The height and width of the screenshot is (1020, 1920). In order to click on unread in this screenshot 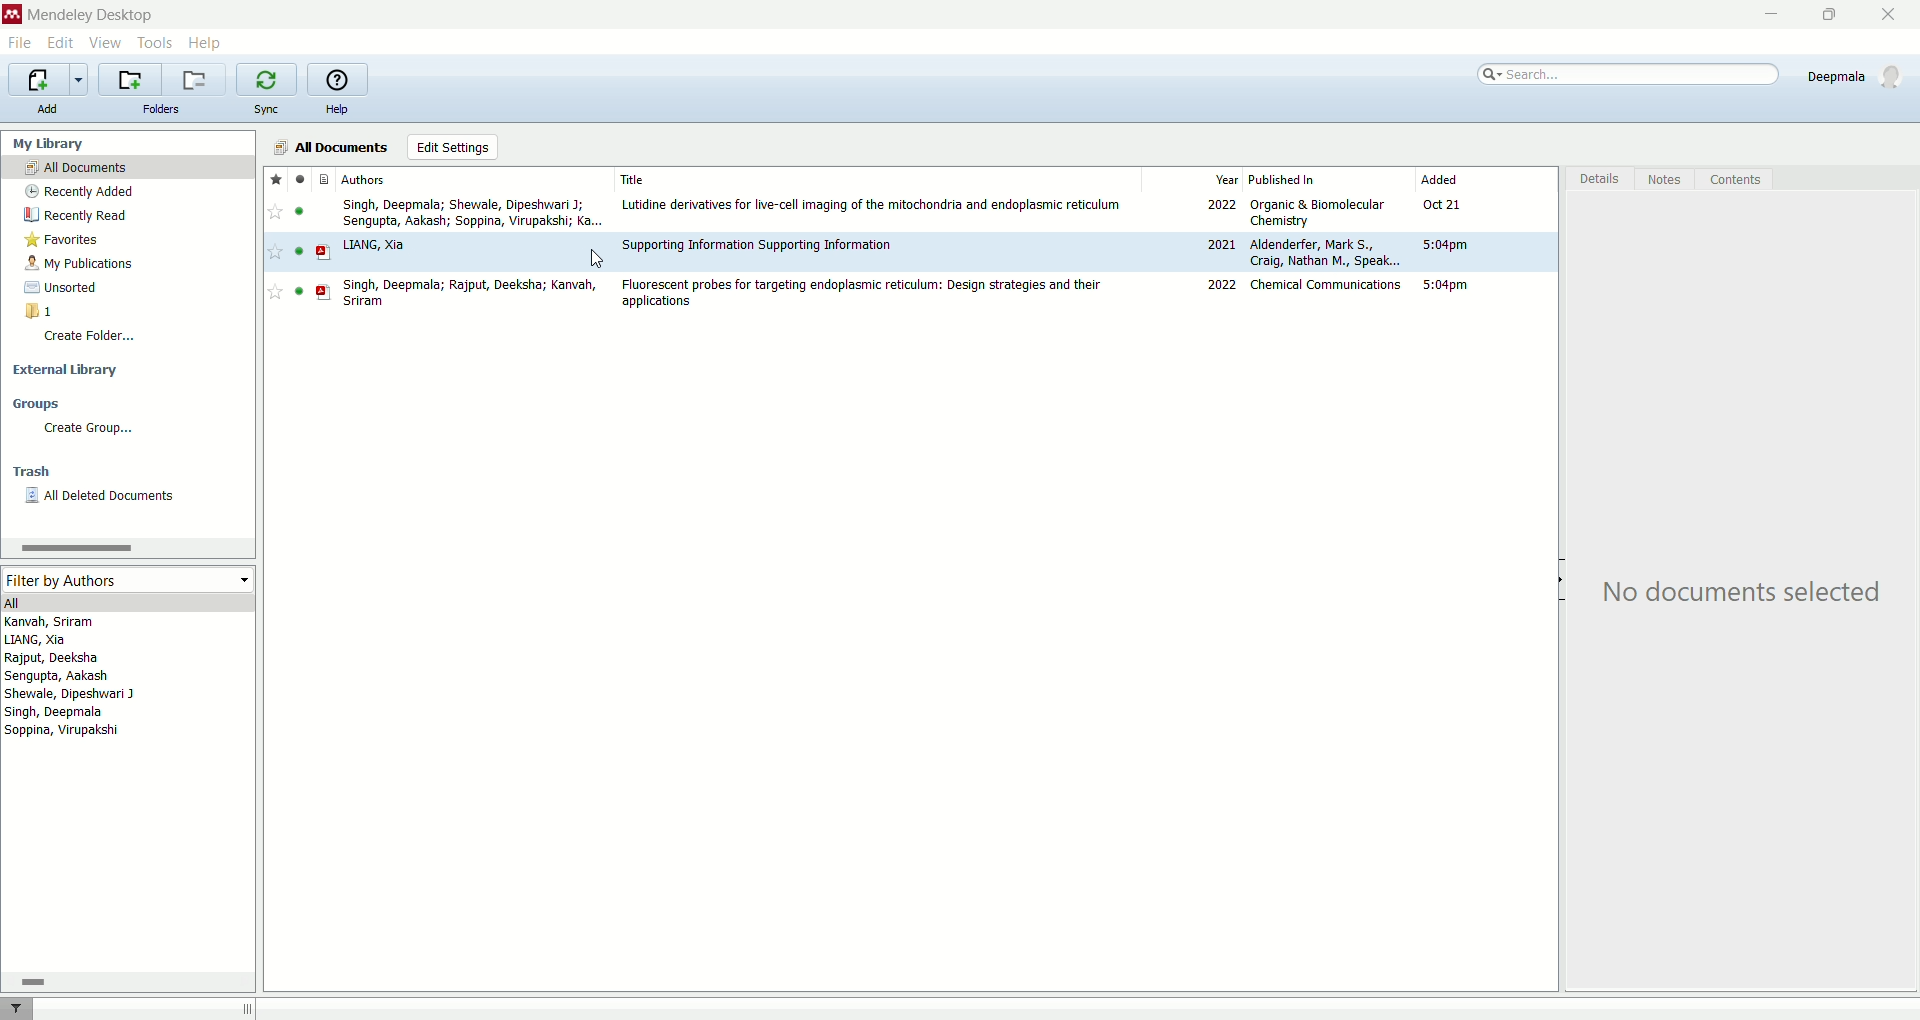, I will do `click(299, 251)`.